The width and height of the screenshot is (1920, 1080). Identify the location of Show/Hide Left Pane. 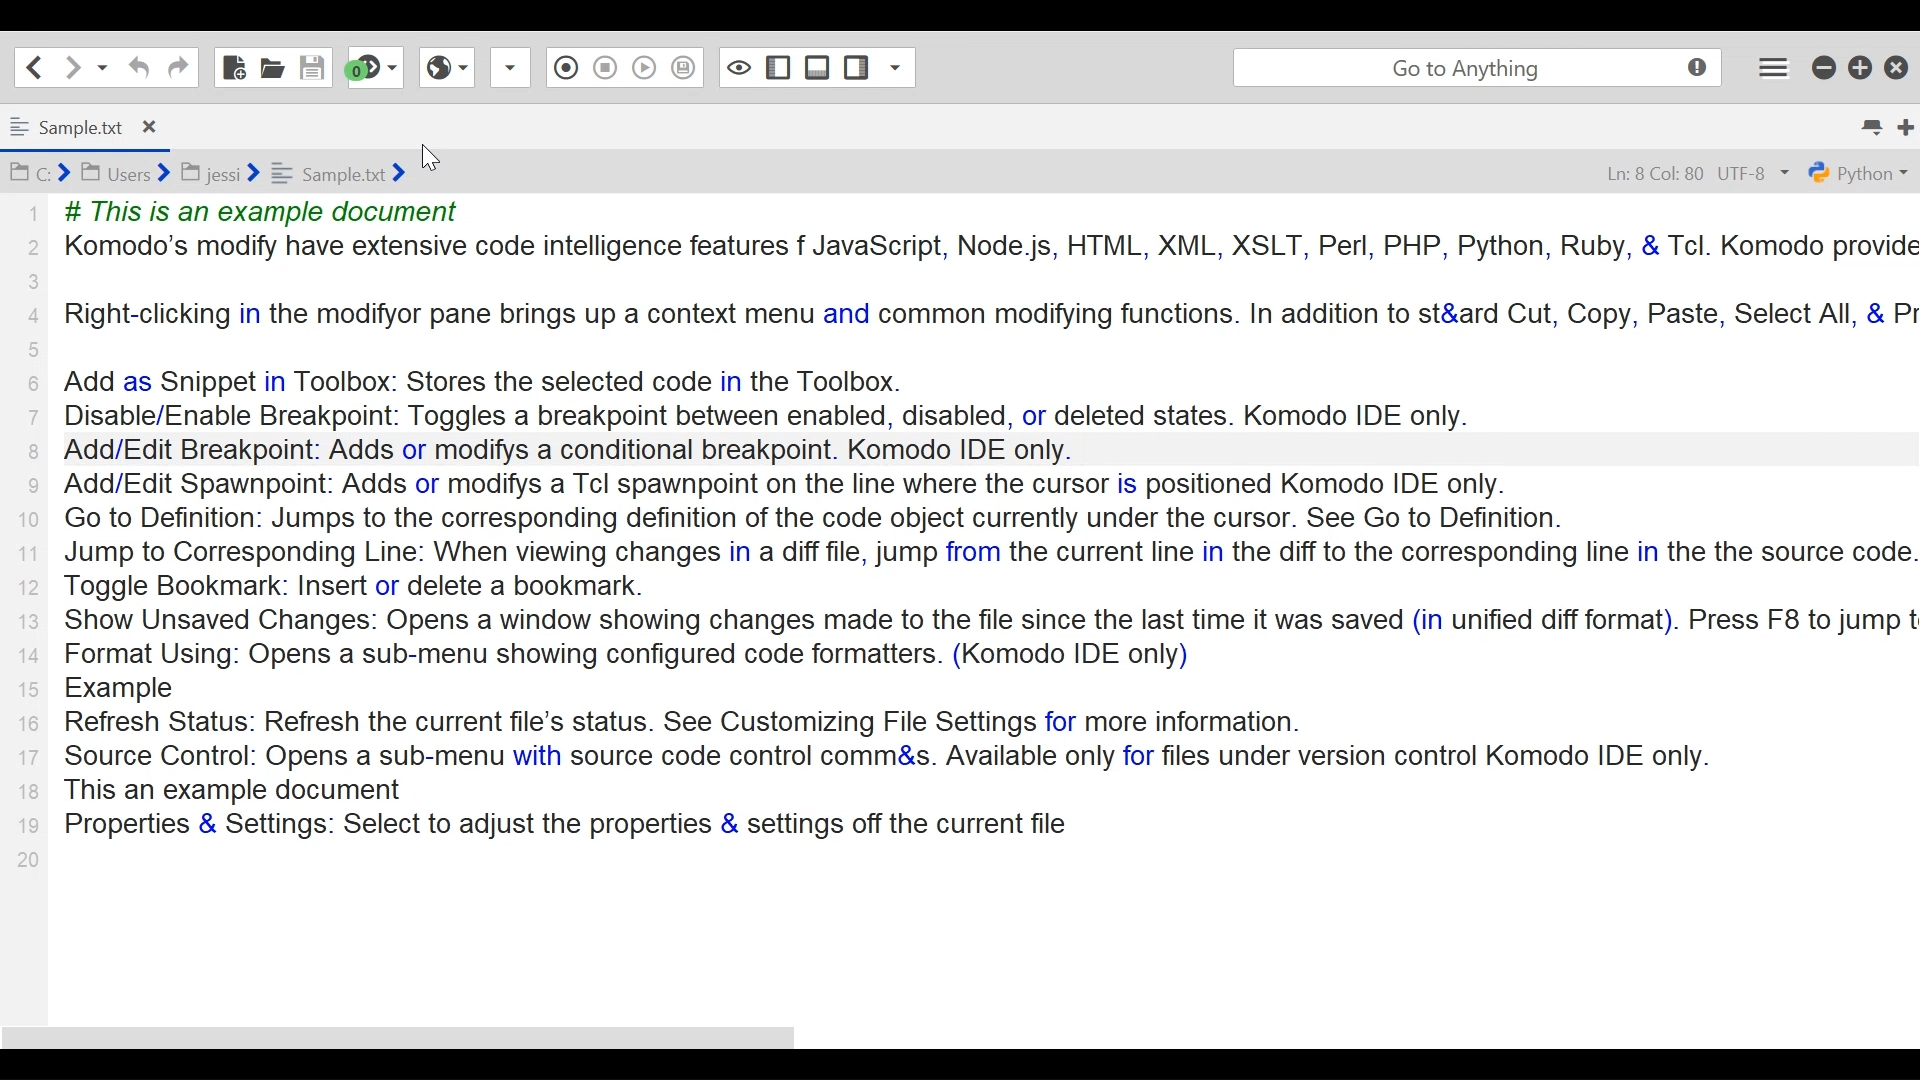
(778, 68).